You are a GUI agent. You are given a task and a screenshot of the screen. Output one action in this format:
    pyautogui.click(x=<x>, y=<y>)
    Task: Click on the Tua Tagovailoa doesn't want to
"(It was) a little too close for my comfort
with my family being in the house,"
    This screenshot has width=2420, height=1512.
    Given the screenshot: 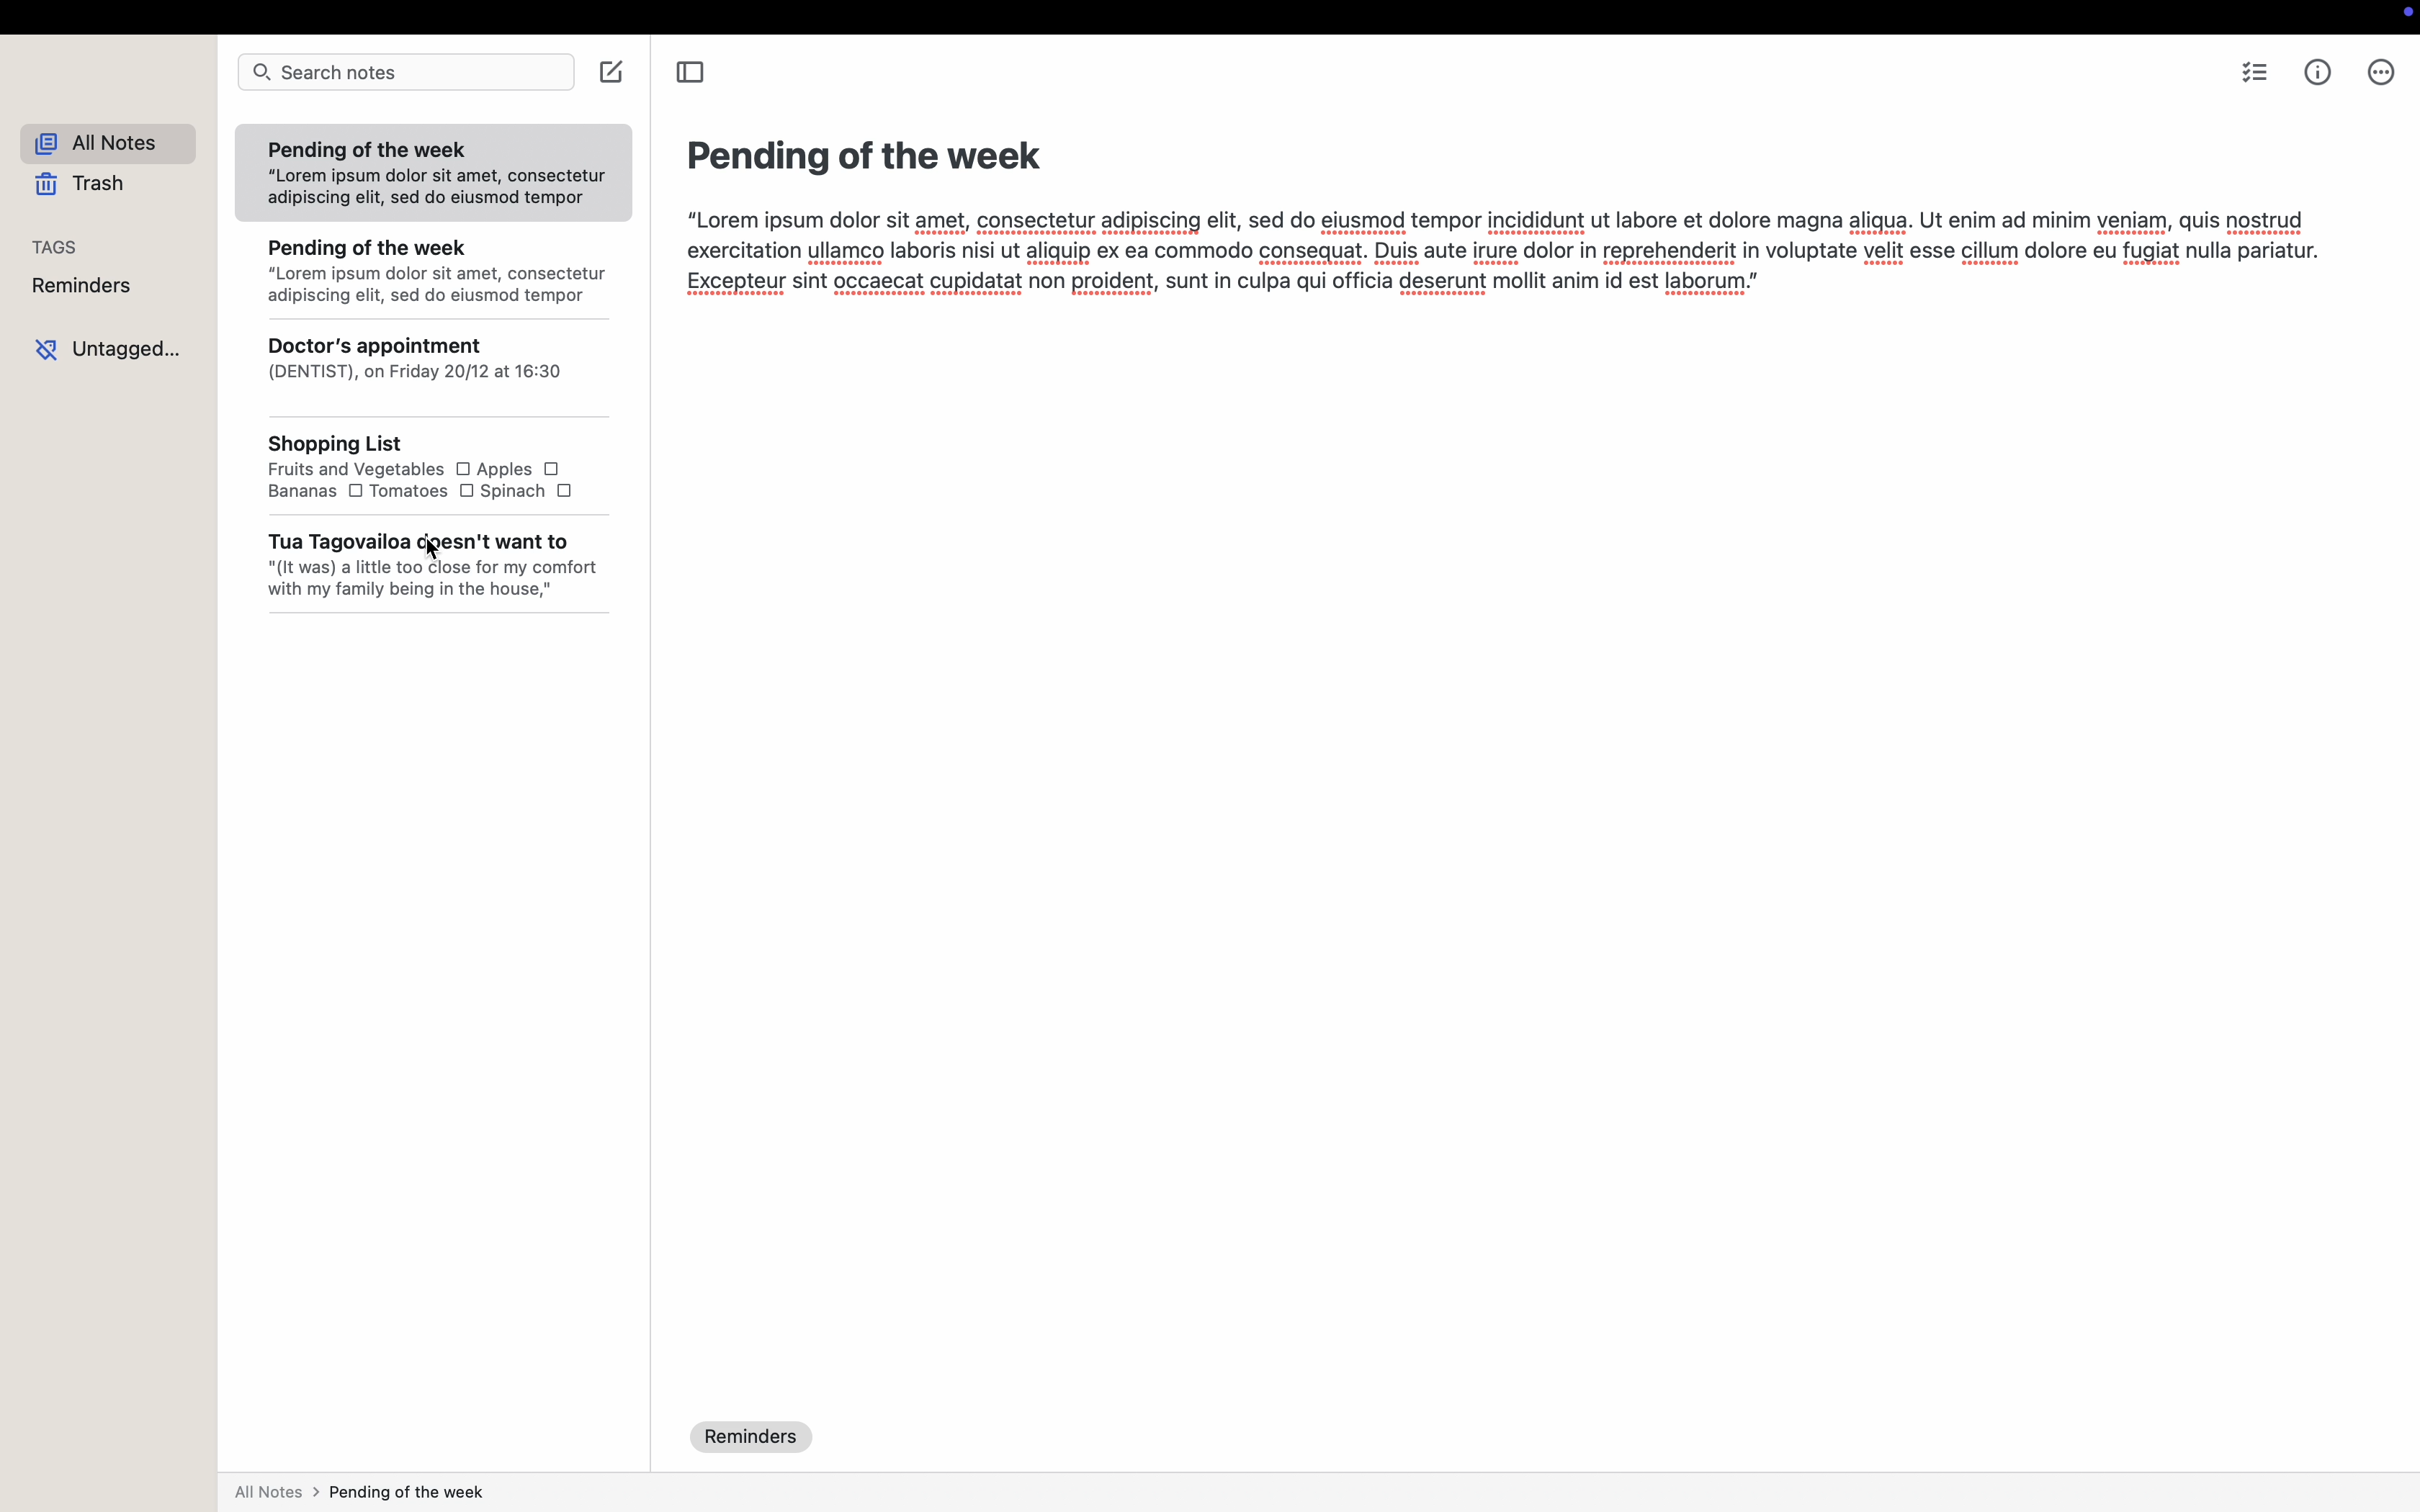 What is the action you would take?
    pyautogui.click(x=431, y=565)
    